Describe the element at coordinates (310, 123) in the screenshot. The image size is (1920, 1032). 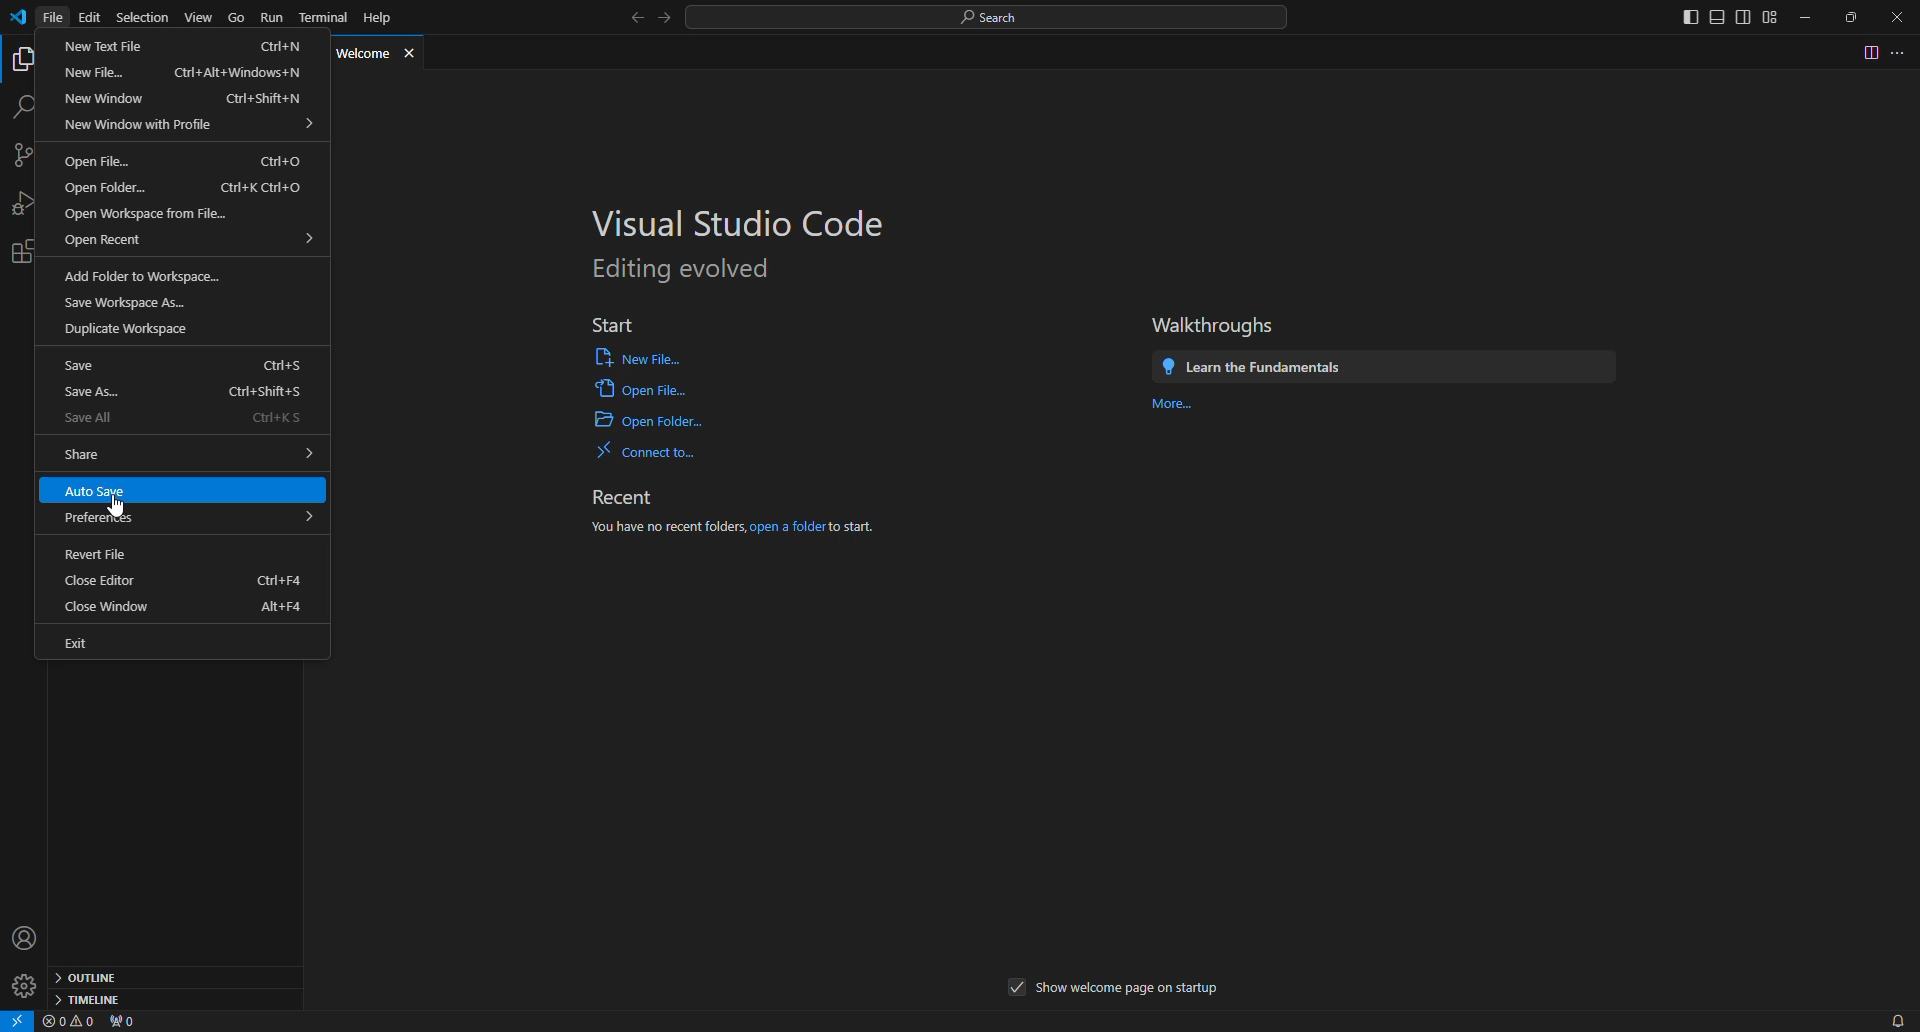
I see `expand` at that location.